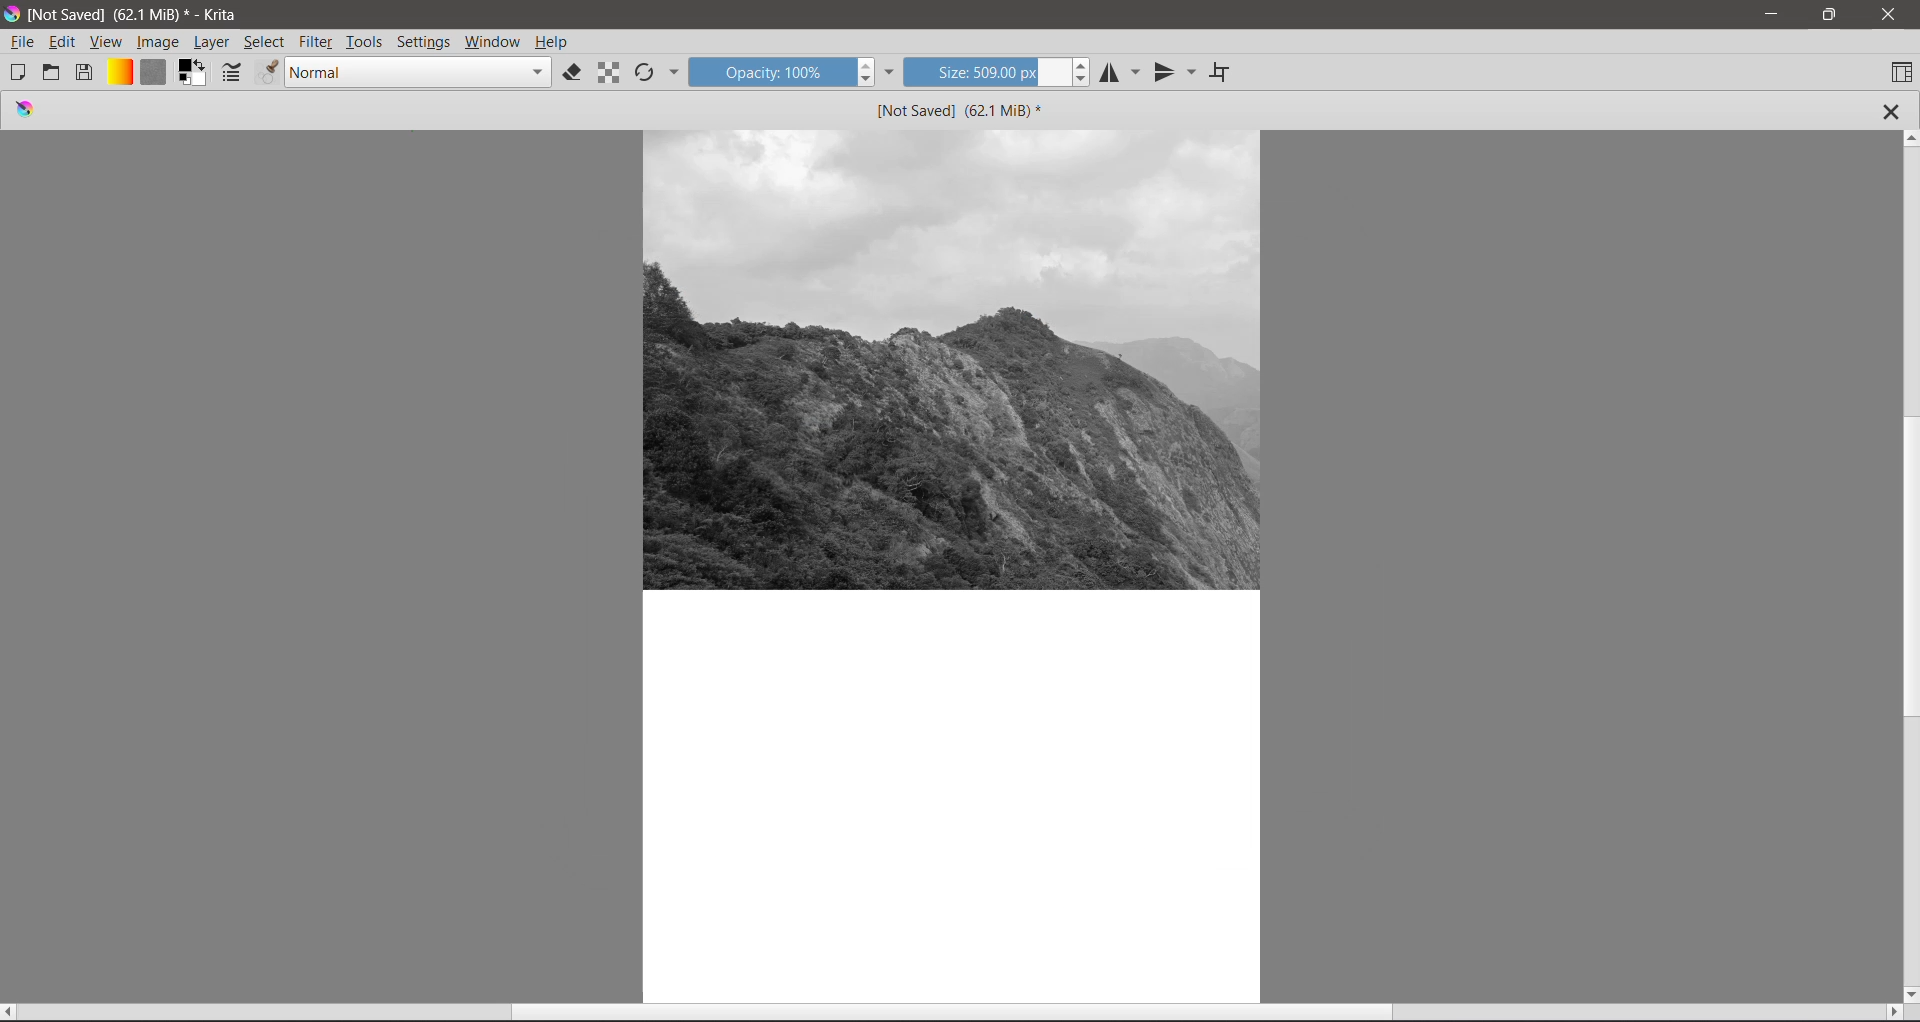  What do you see at coordinates (367, 39) in the screenshot?
I see `Tools` at bounding box center [367, 39].